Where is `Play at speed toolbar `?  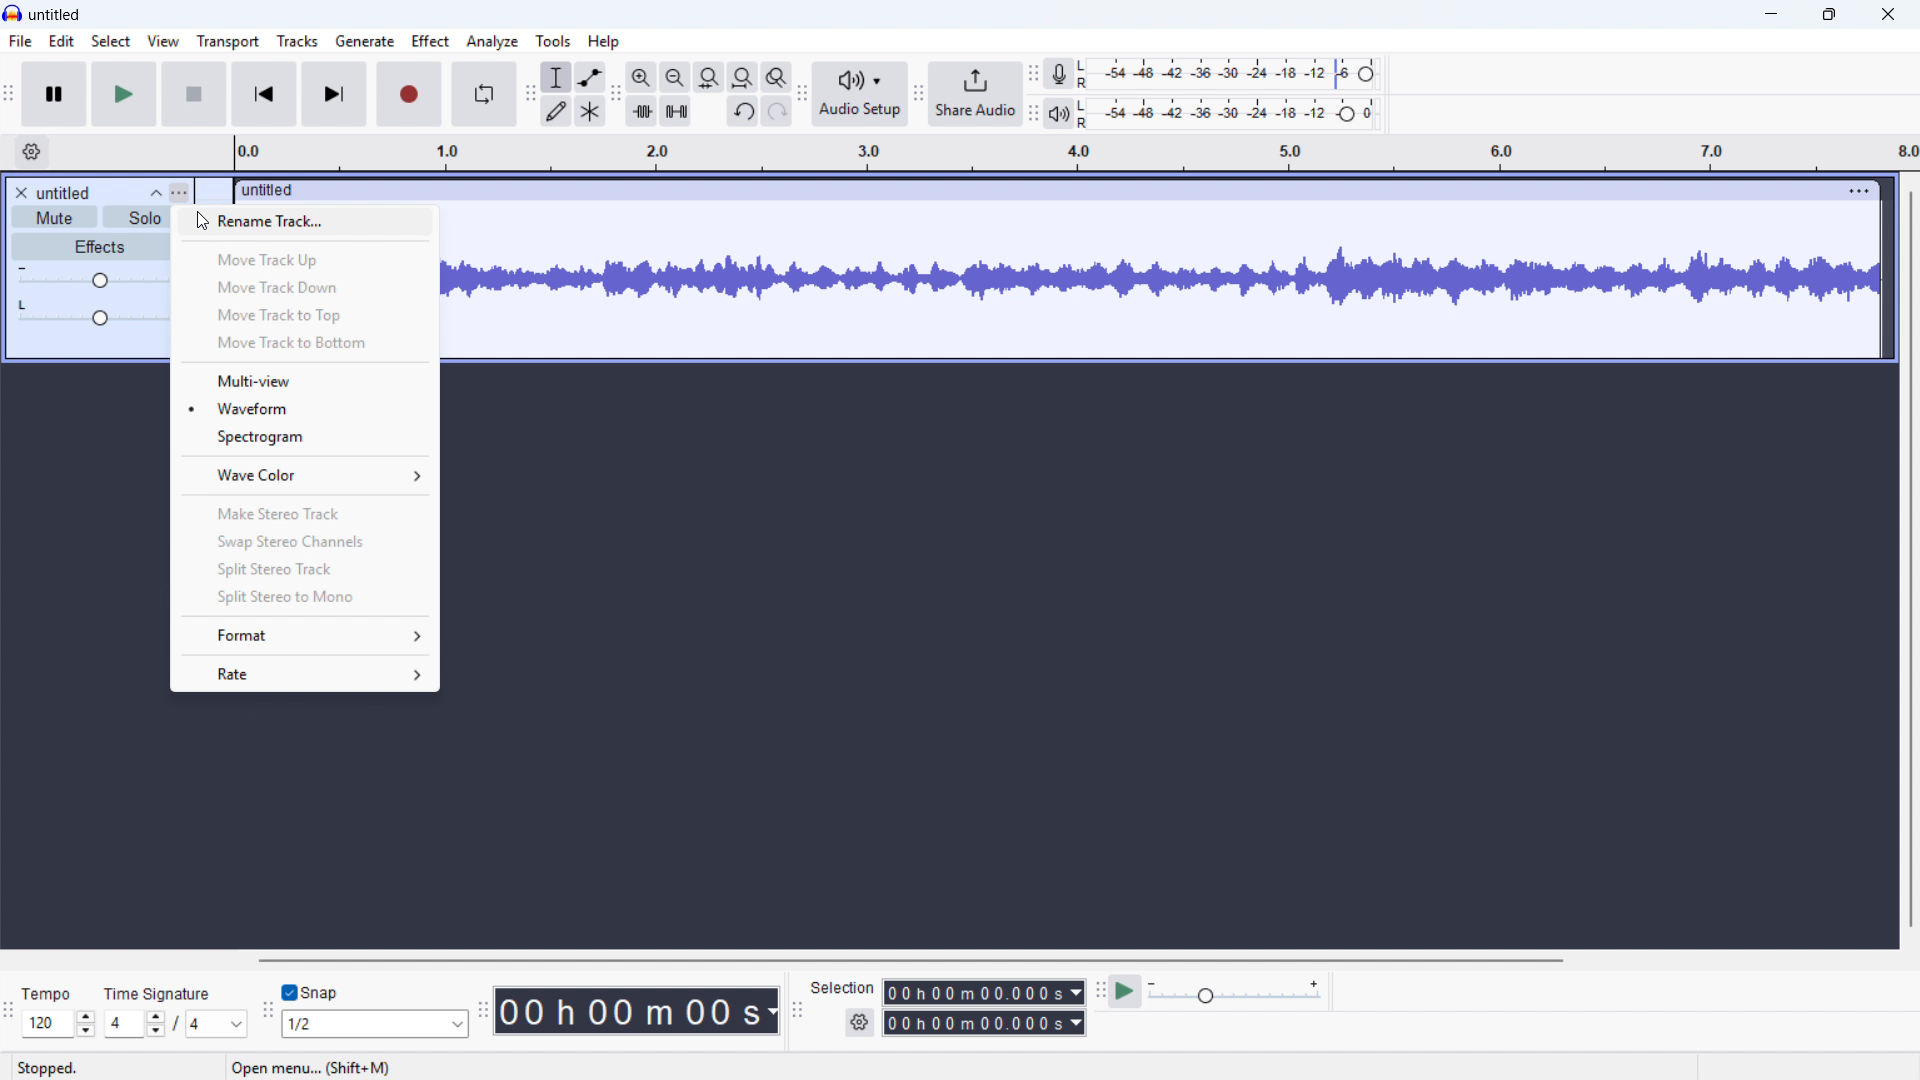 Play at speed toolbar  is located at coordinates (1099, 989).